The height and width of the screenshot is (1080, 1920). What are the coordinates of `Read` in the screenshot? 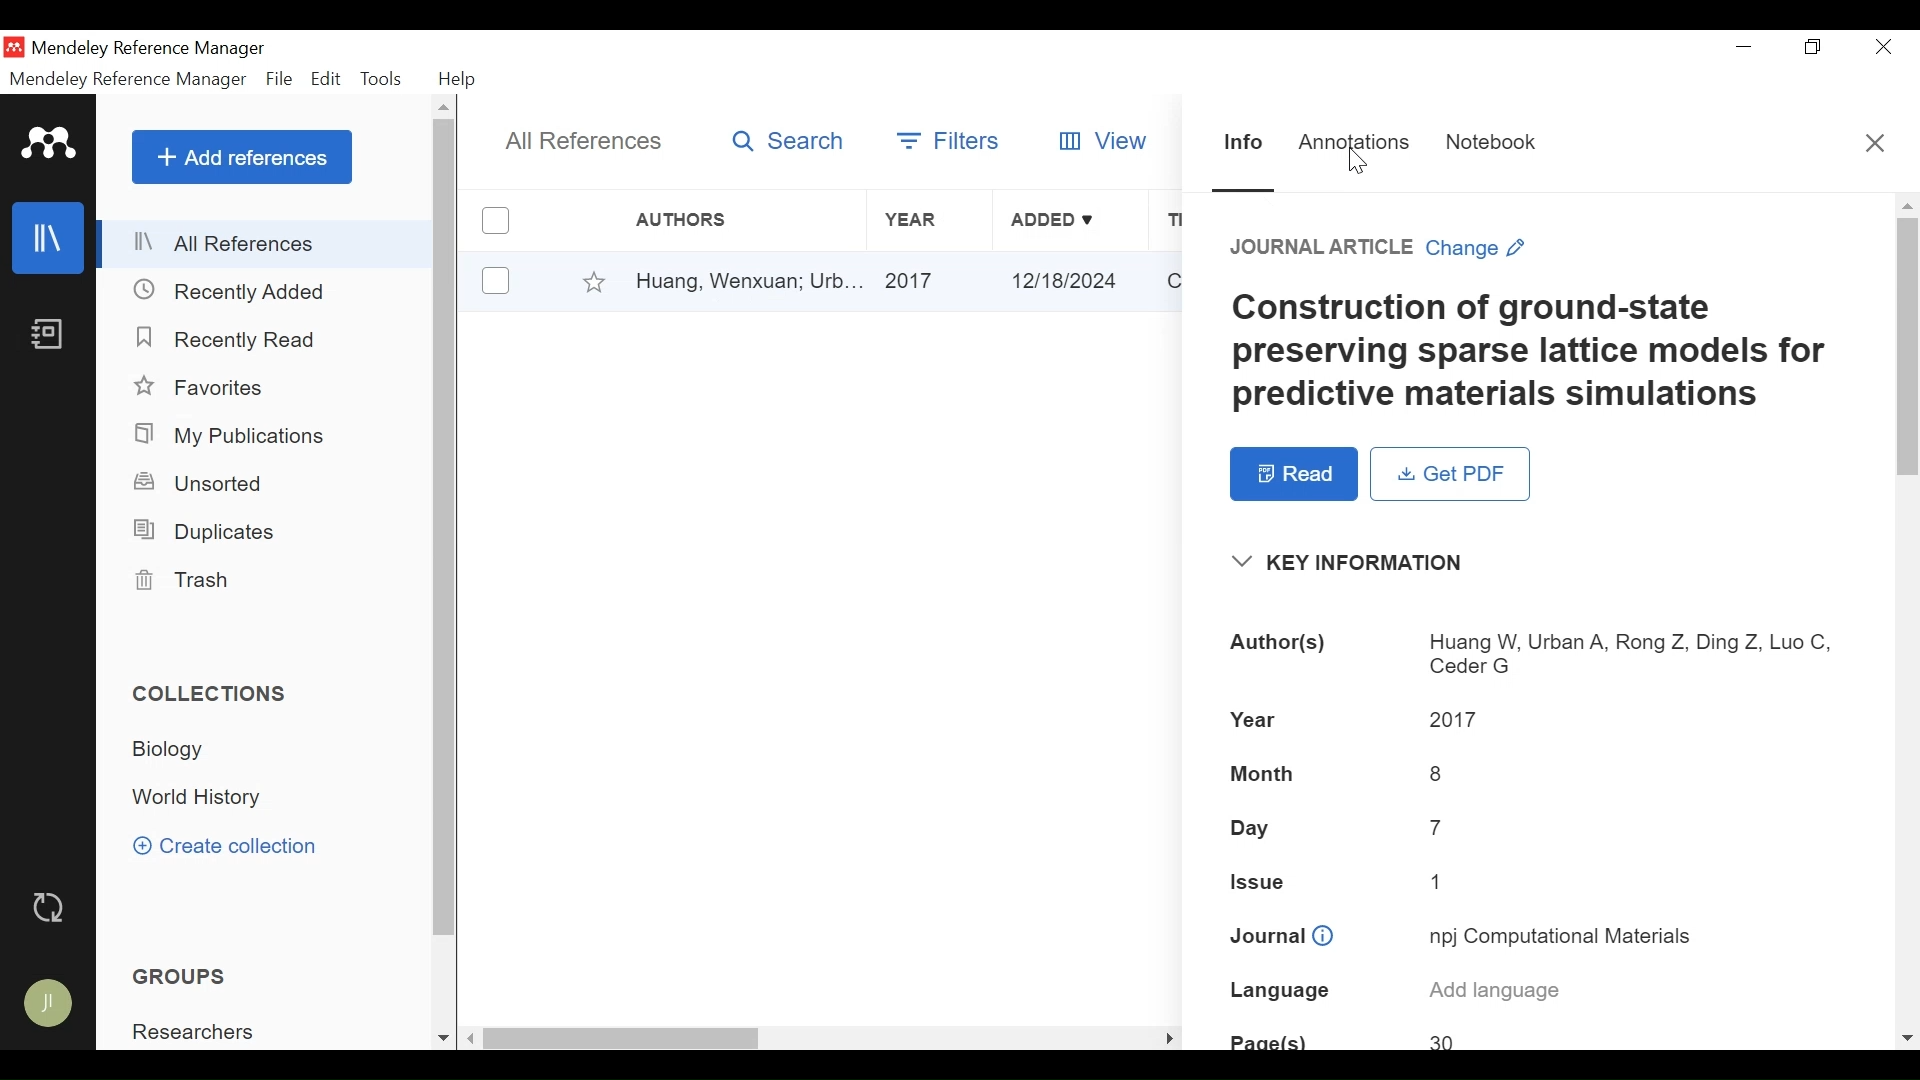 It's located at (1292, 473).